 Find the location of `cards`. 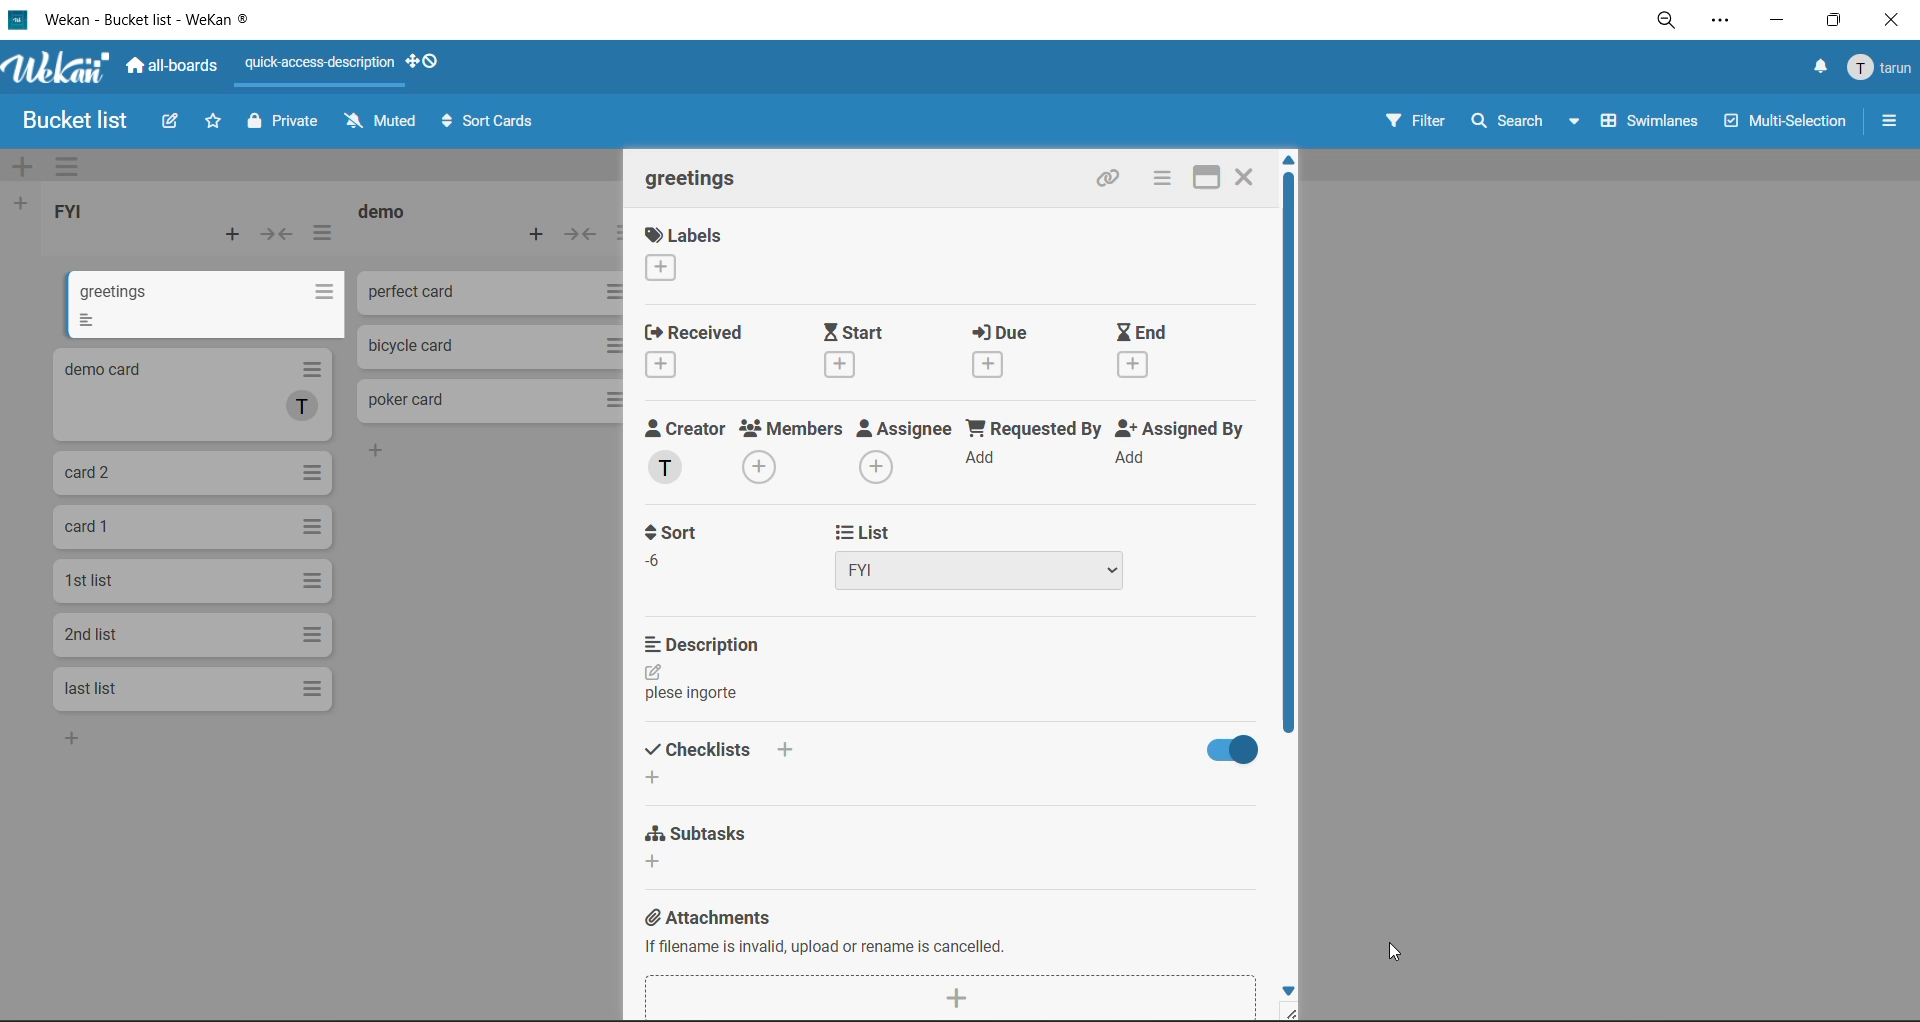

cards is located at coordinates (207, 303).